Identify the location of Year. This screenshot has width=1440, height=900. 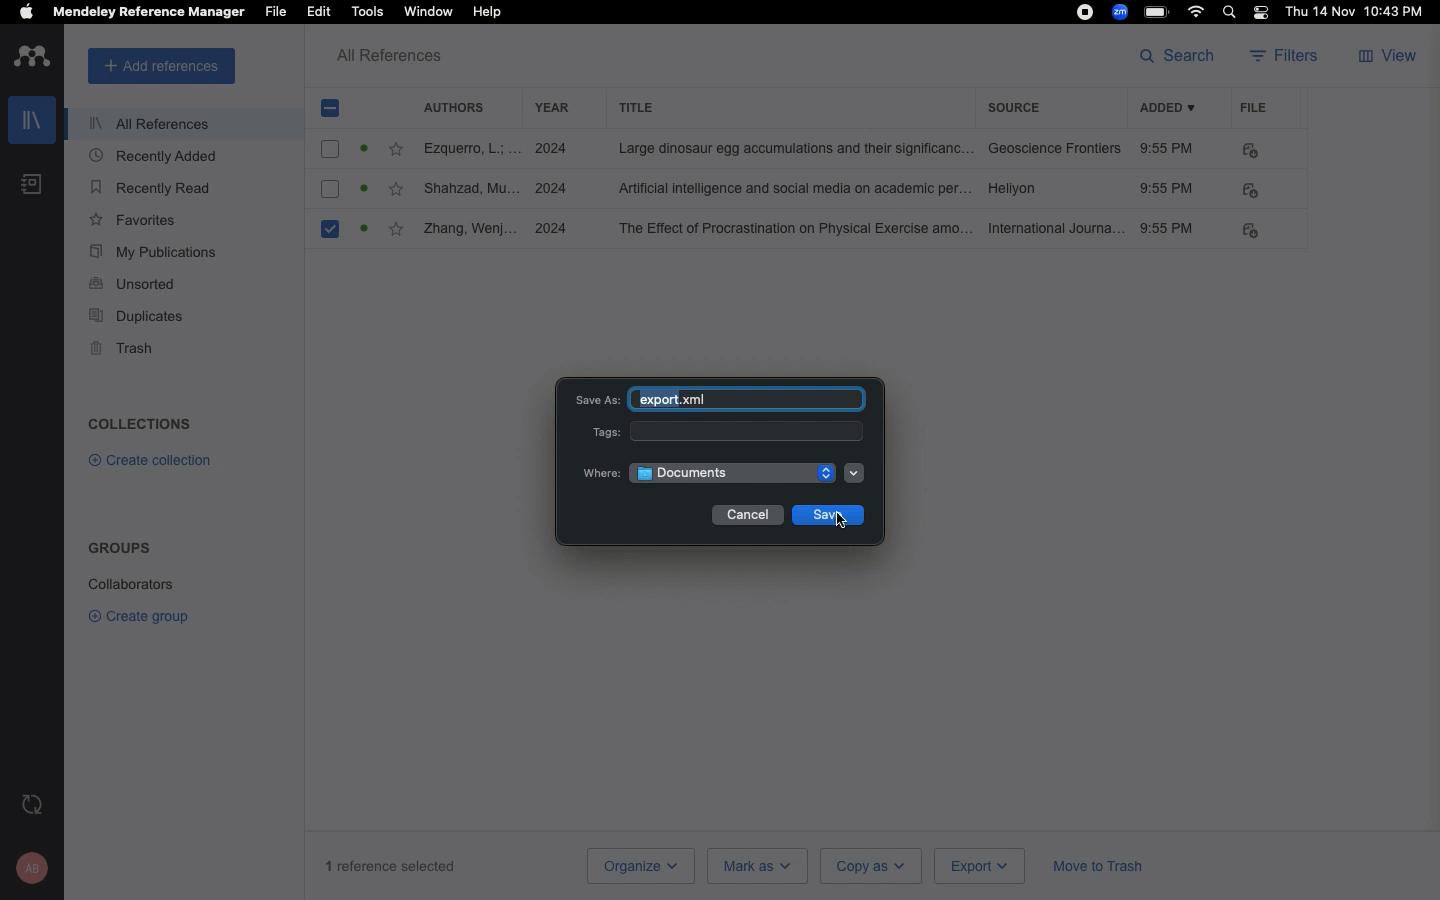
(552, 108).